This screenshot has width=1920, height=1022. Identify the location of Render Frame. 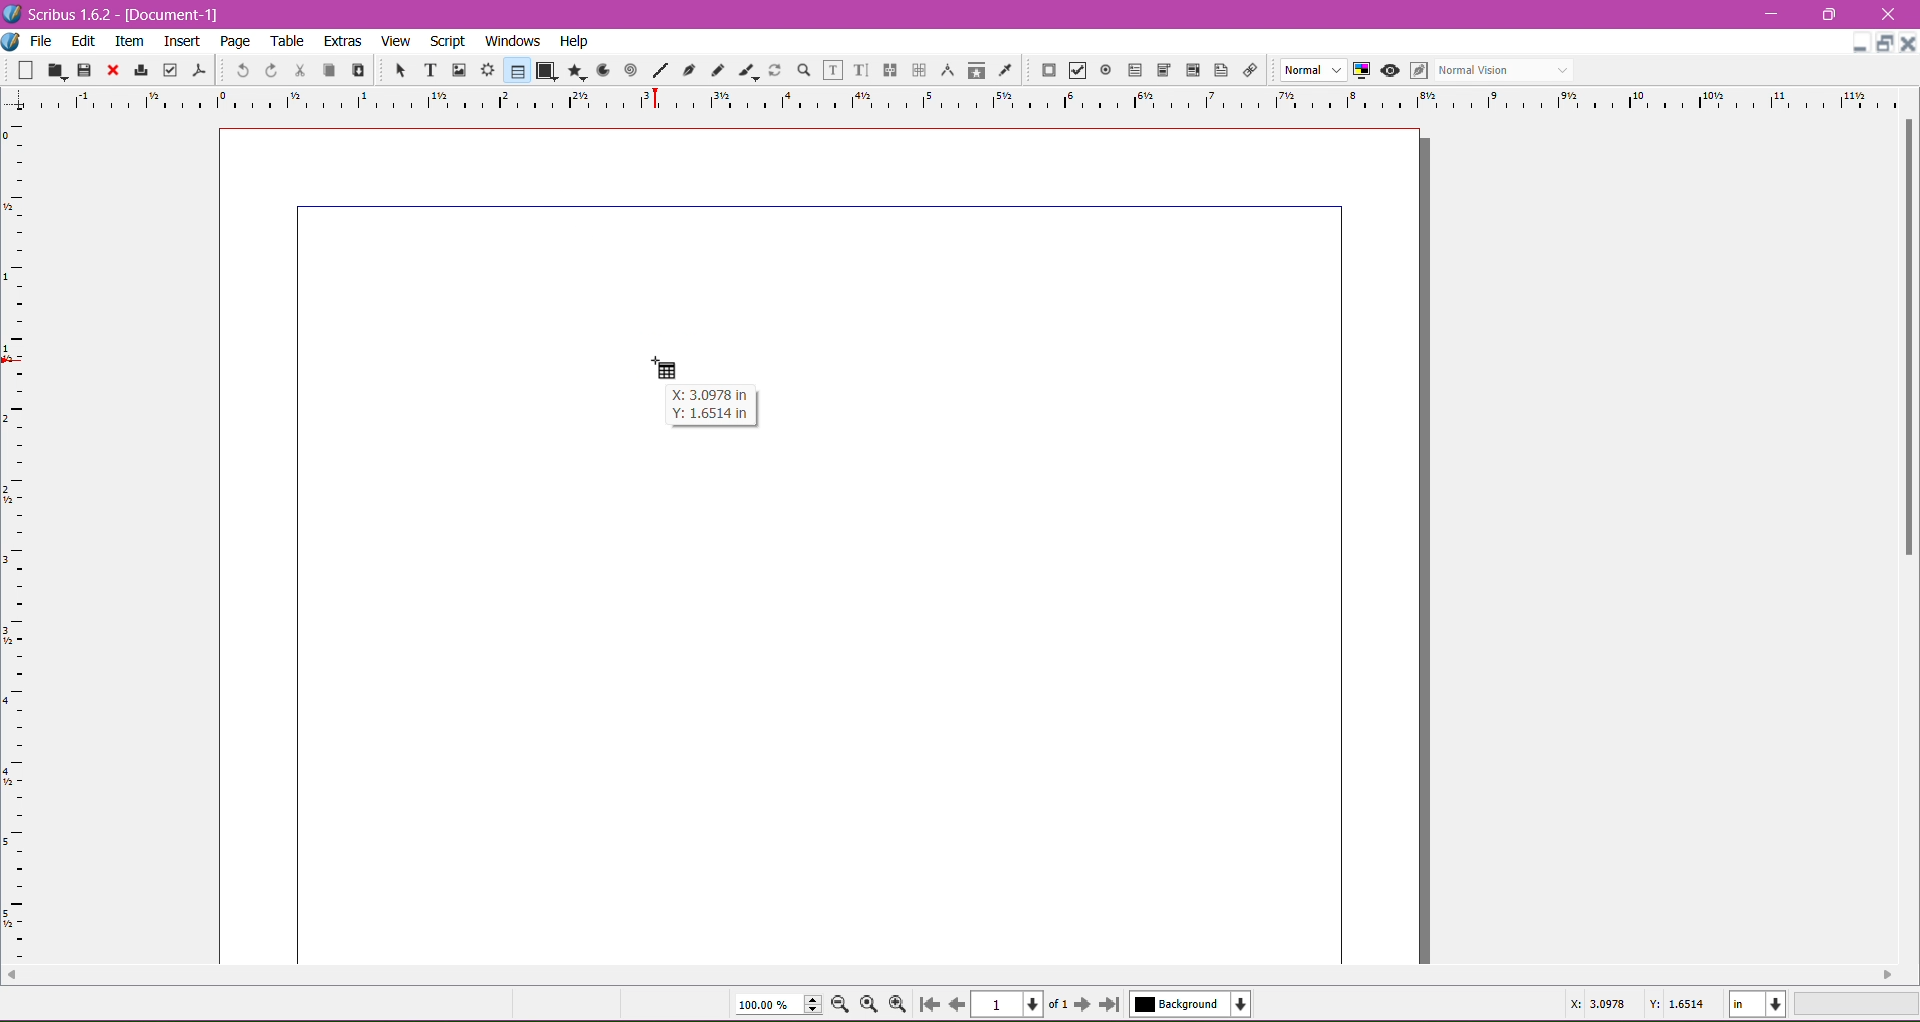
(487, 70).